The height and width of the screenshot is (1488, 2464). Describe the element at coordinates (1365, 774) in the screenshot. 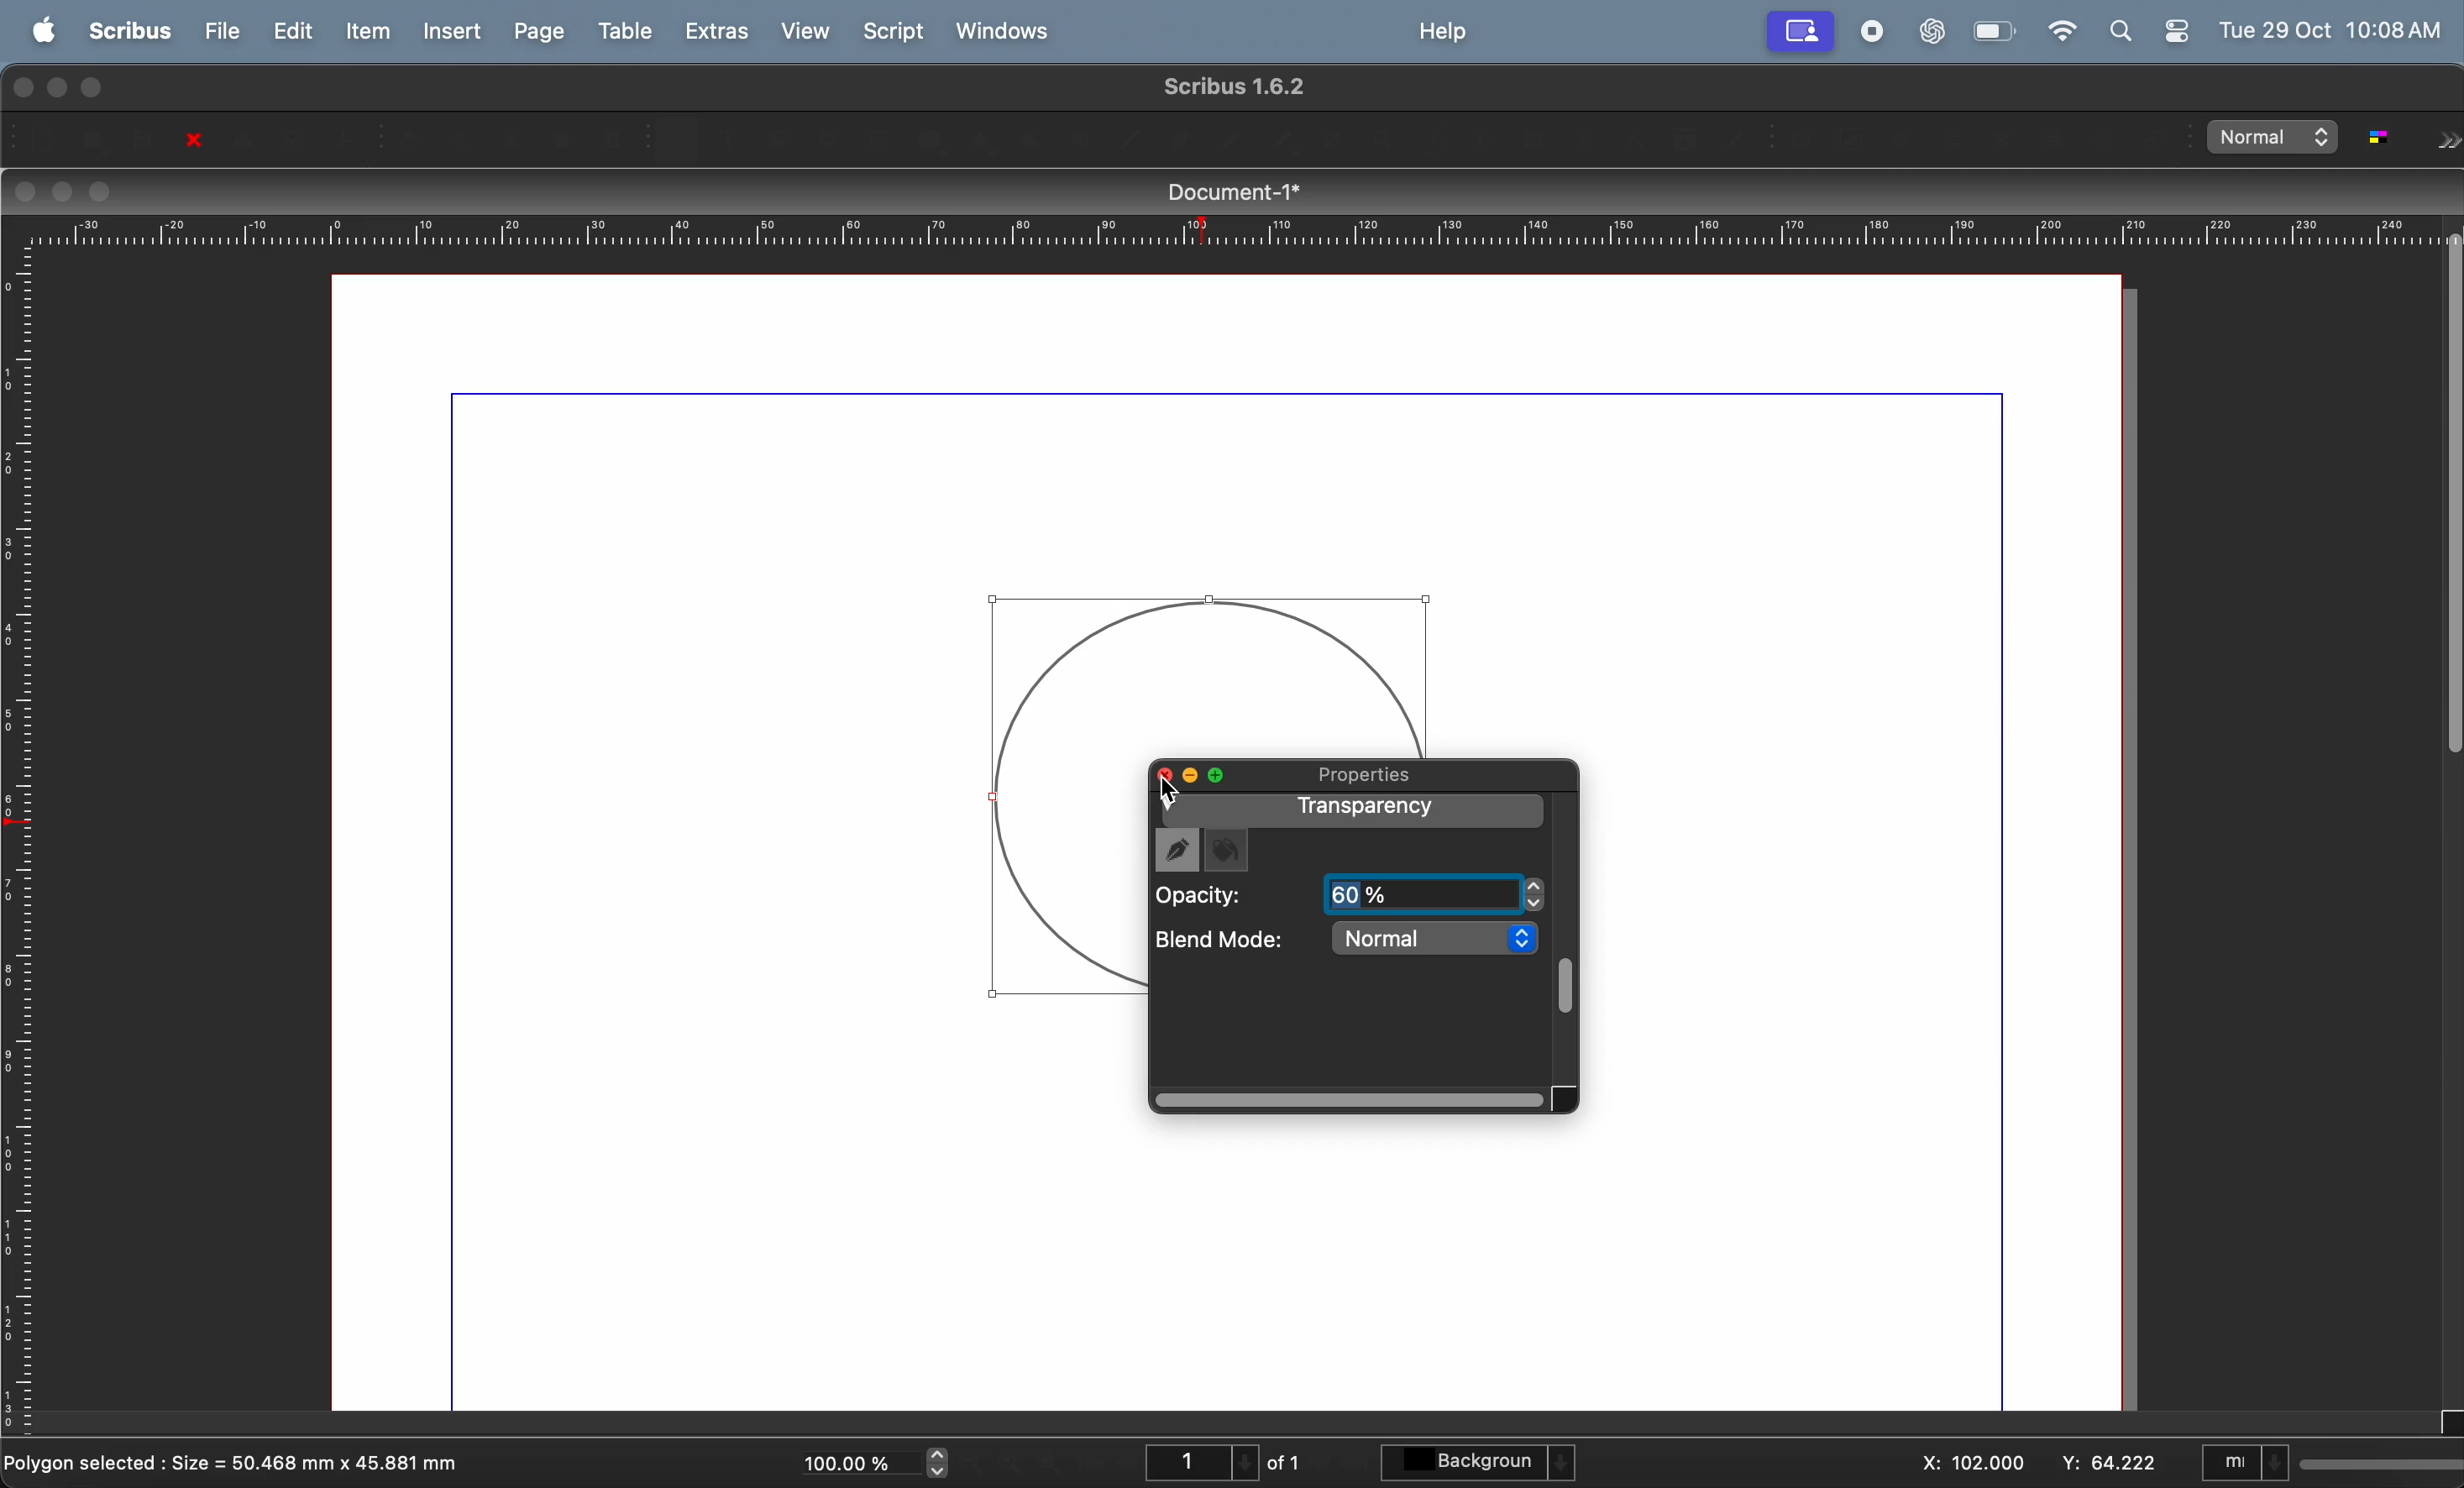

I see `properties` at that location.